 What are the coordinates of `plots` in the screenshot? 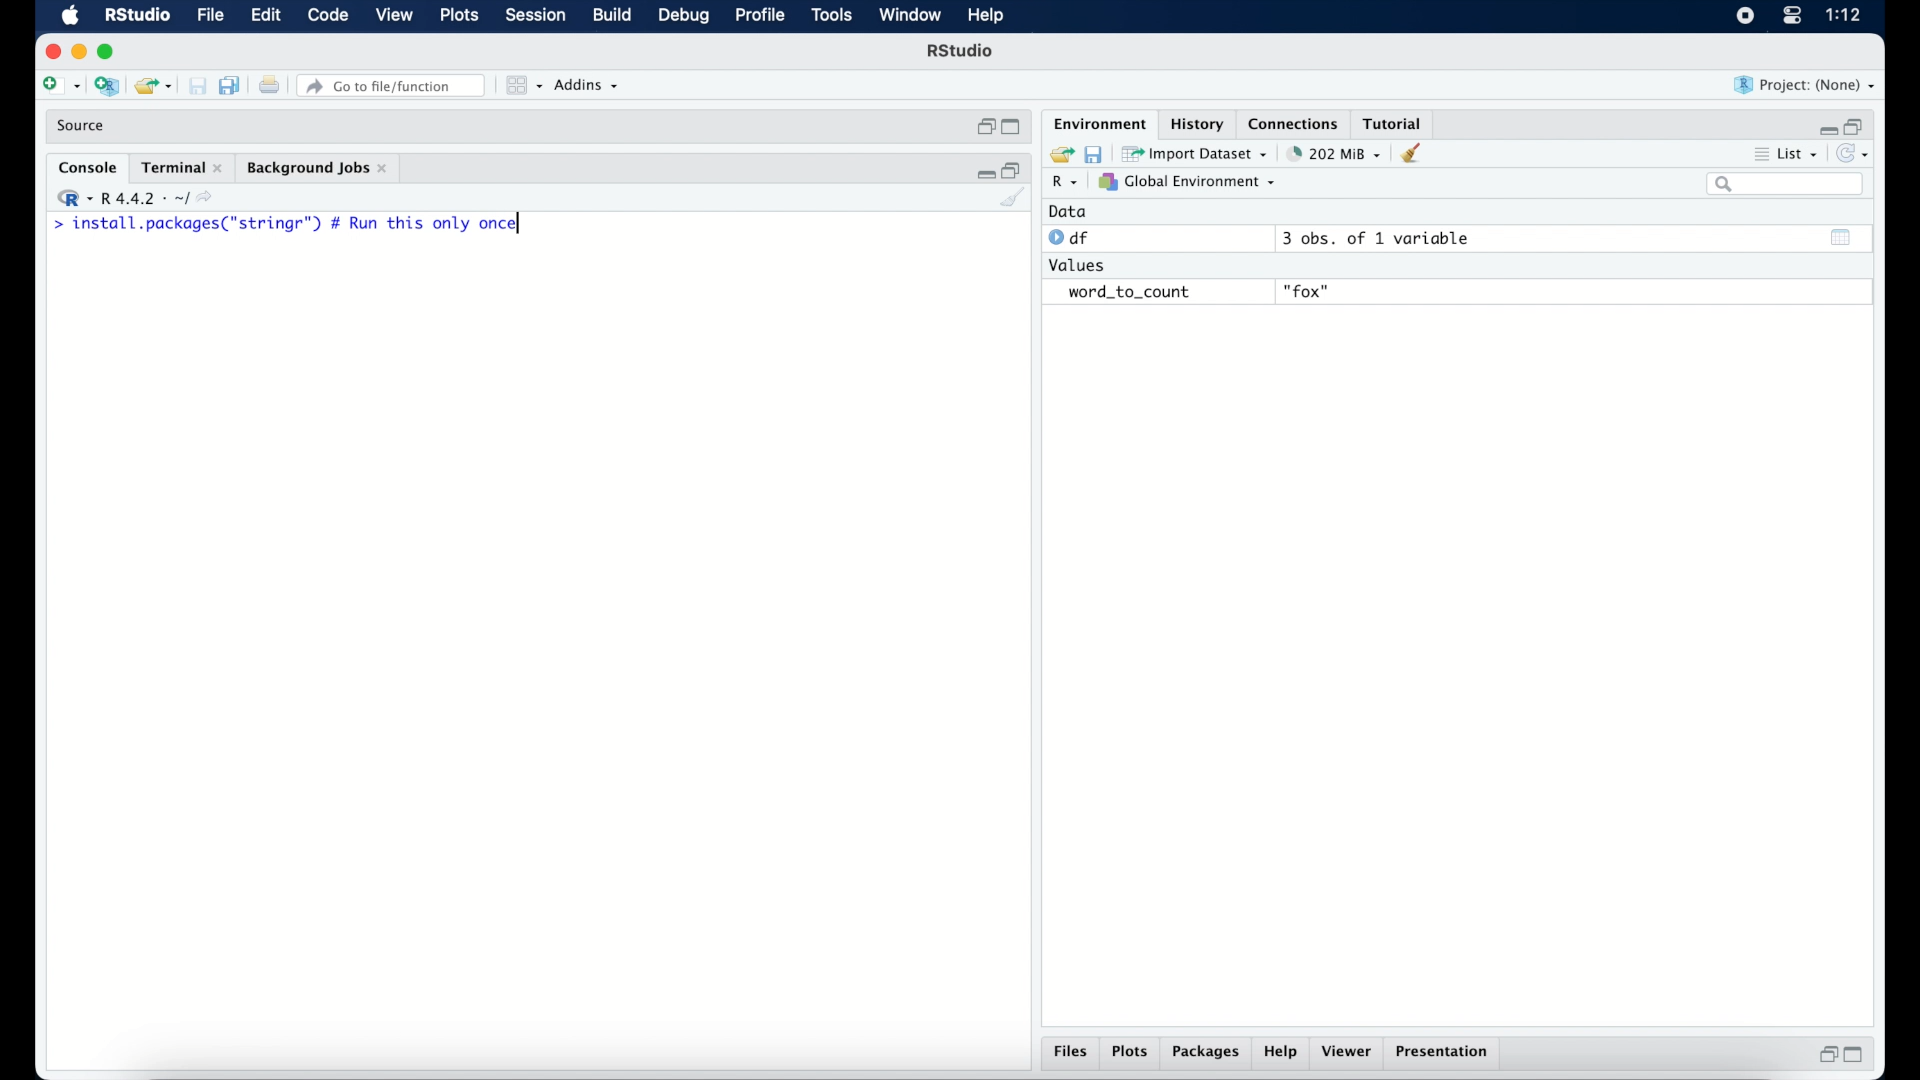 It's located at (461, 16).